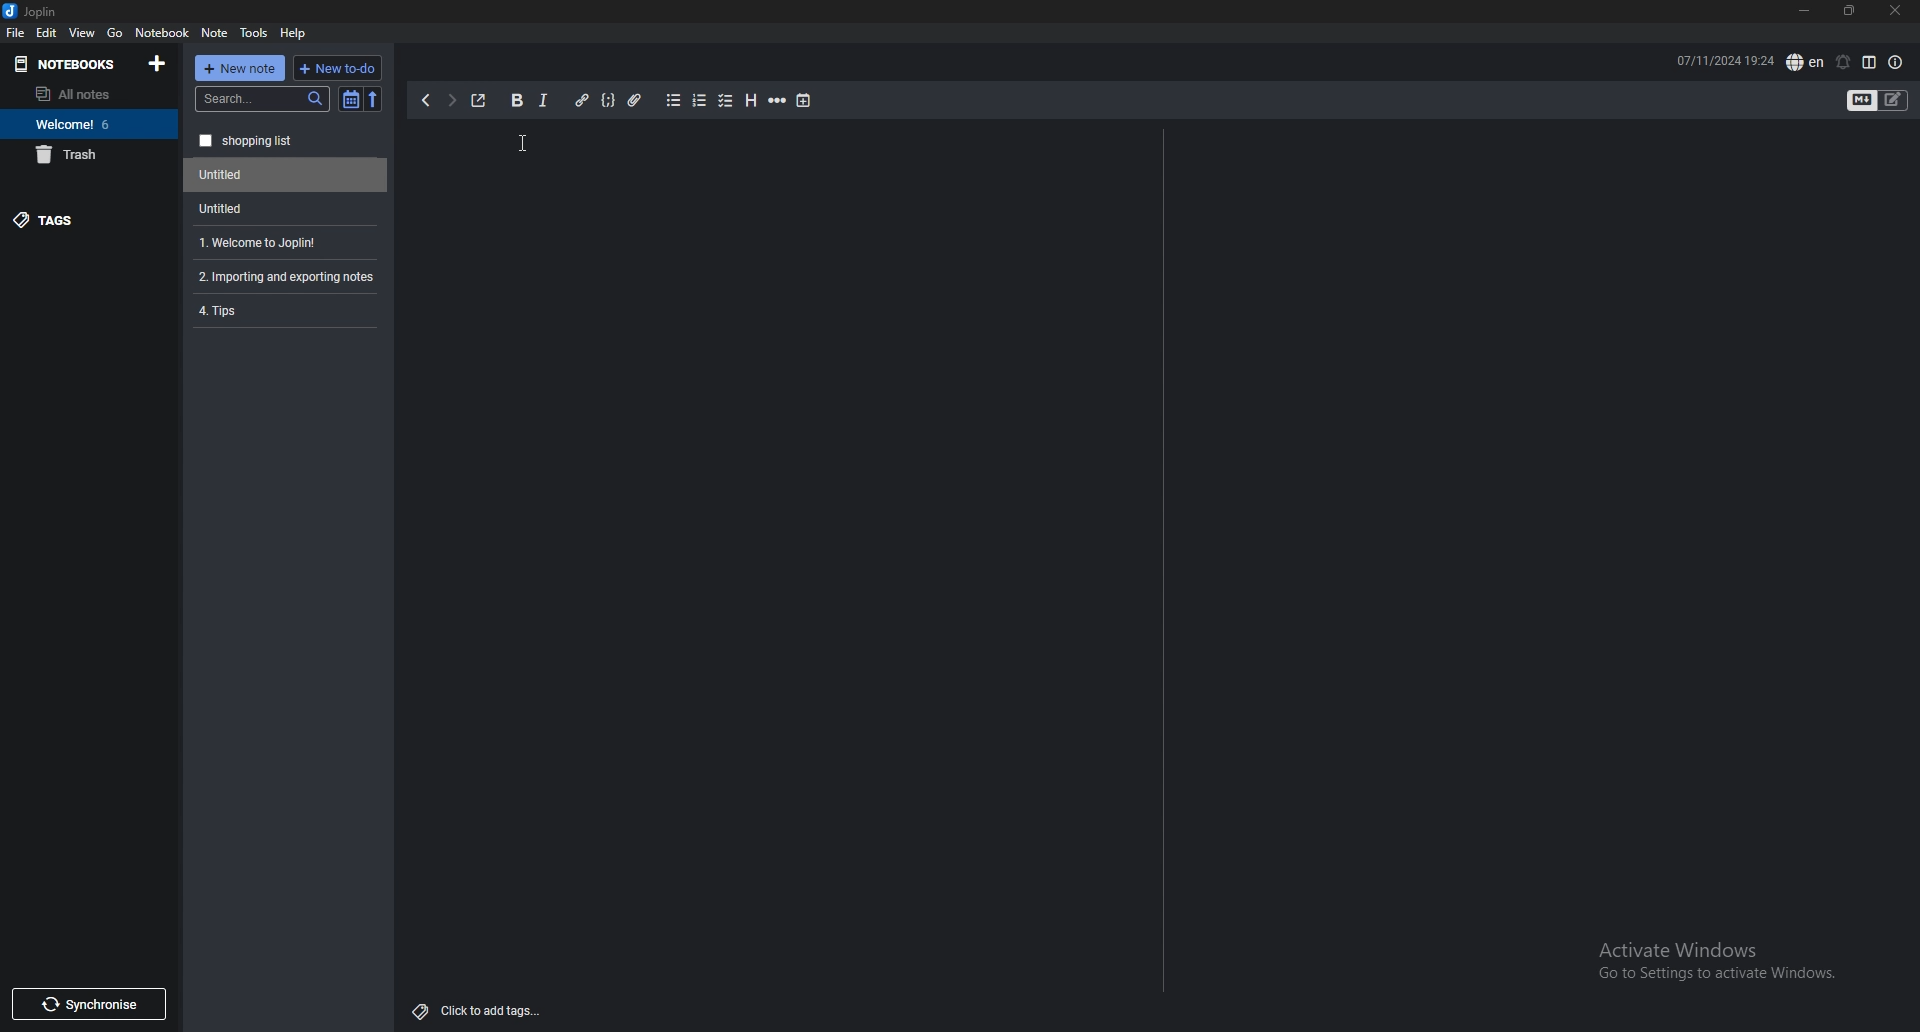  I want to click on Untitled, so click(286, 175).